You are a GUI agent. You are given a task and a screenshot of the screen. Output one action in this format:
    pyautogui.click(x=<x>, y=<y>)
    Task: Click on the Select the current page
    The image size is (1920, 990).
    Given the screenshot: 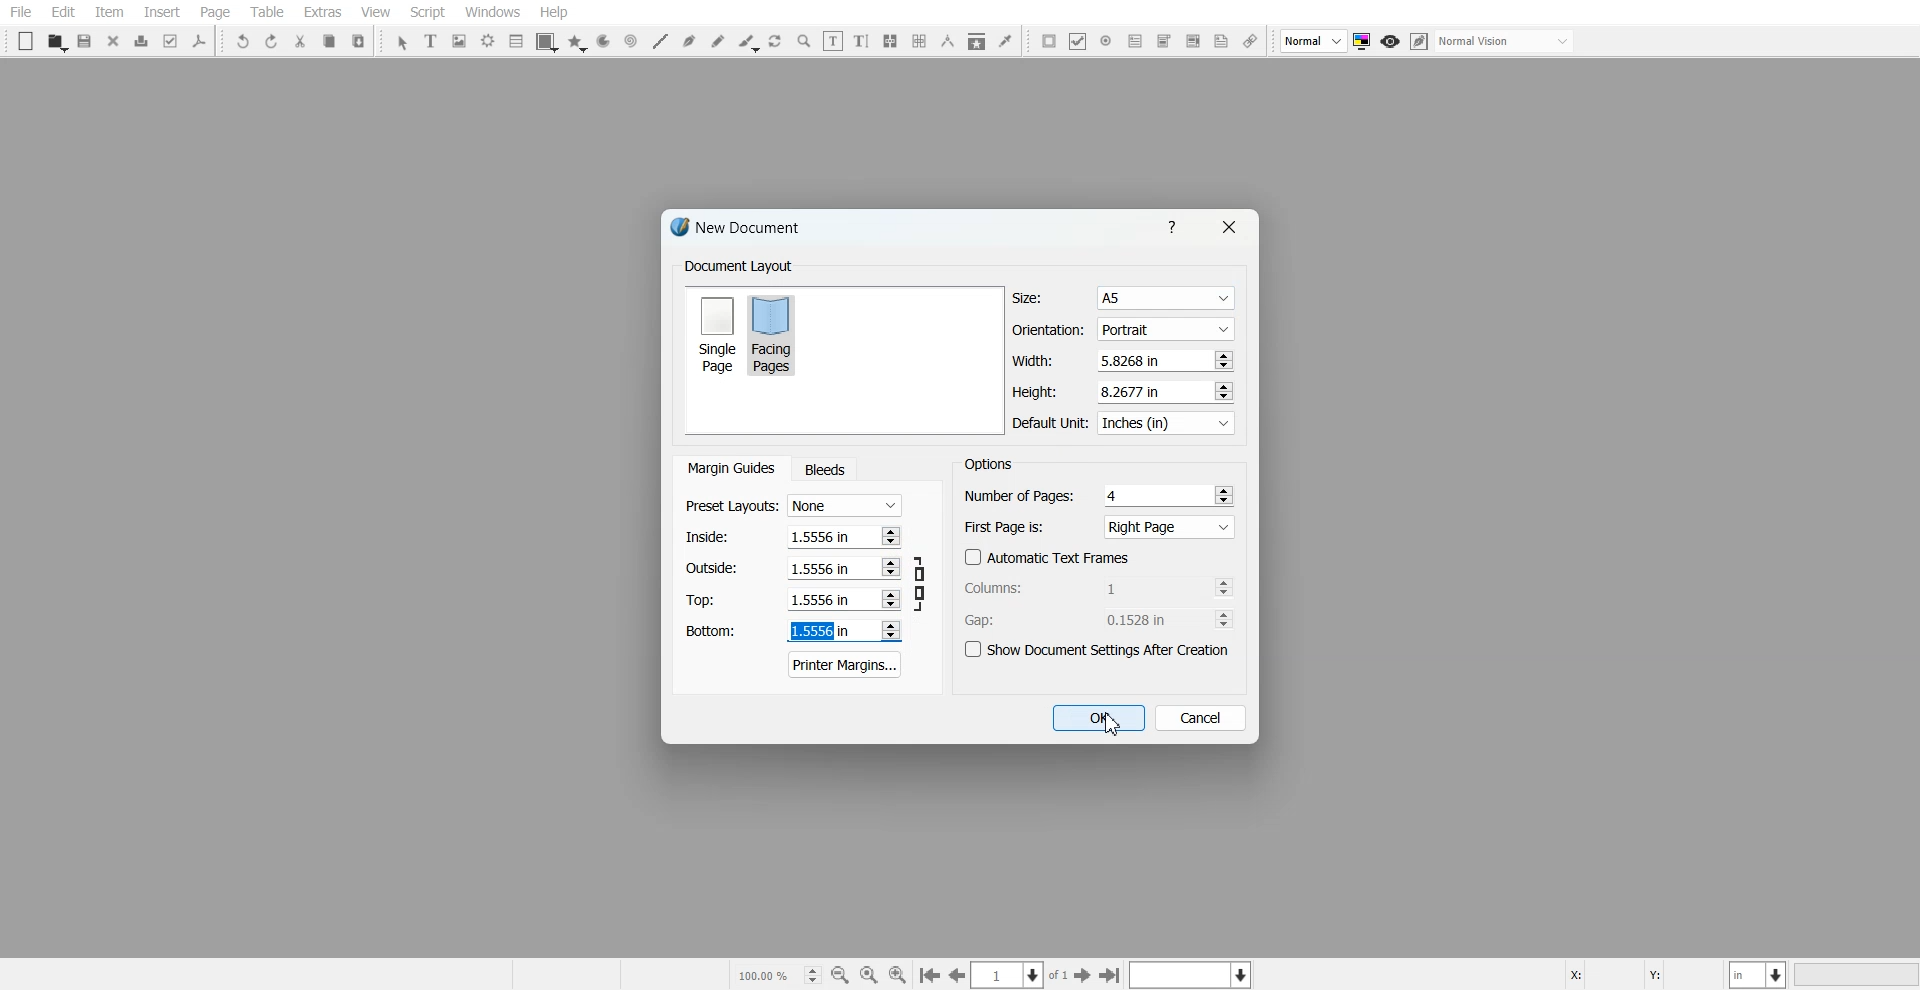 What is the action you would take?
    pyautogui.click(x=1021, y=975)
    